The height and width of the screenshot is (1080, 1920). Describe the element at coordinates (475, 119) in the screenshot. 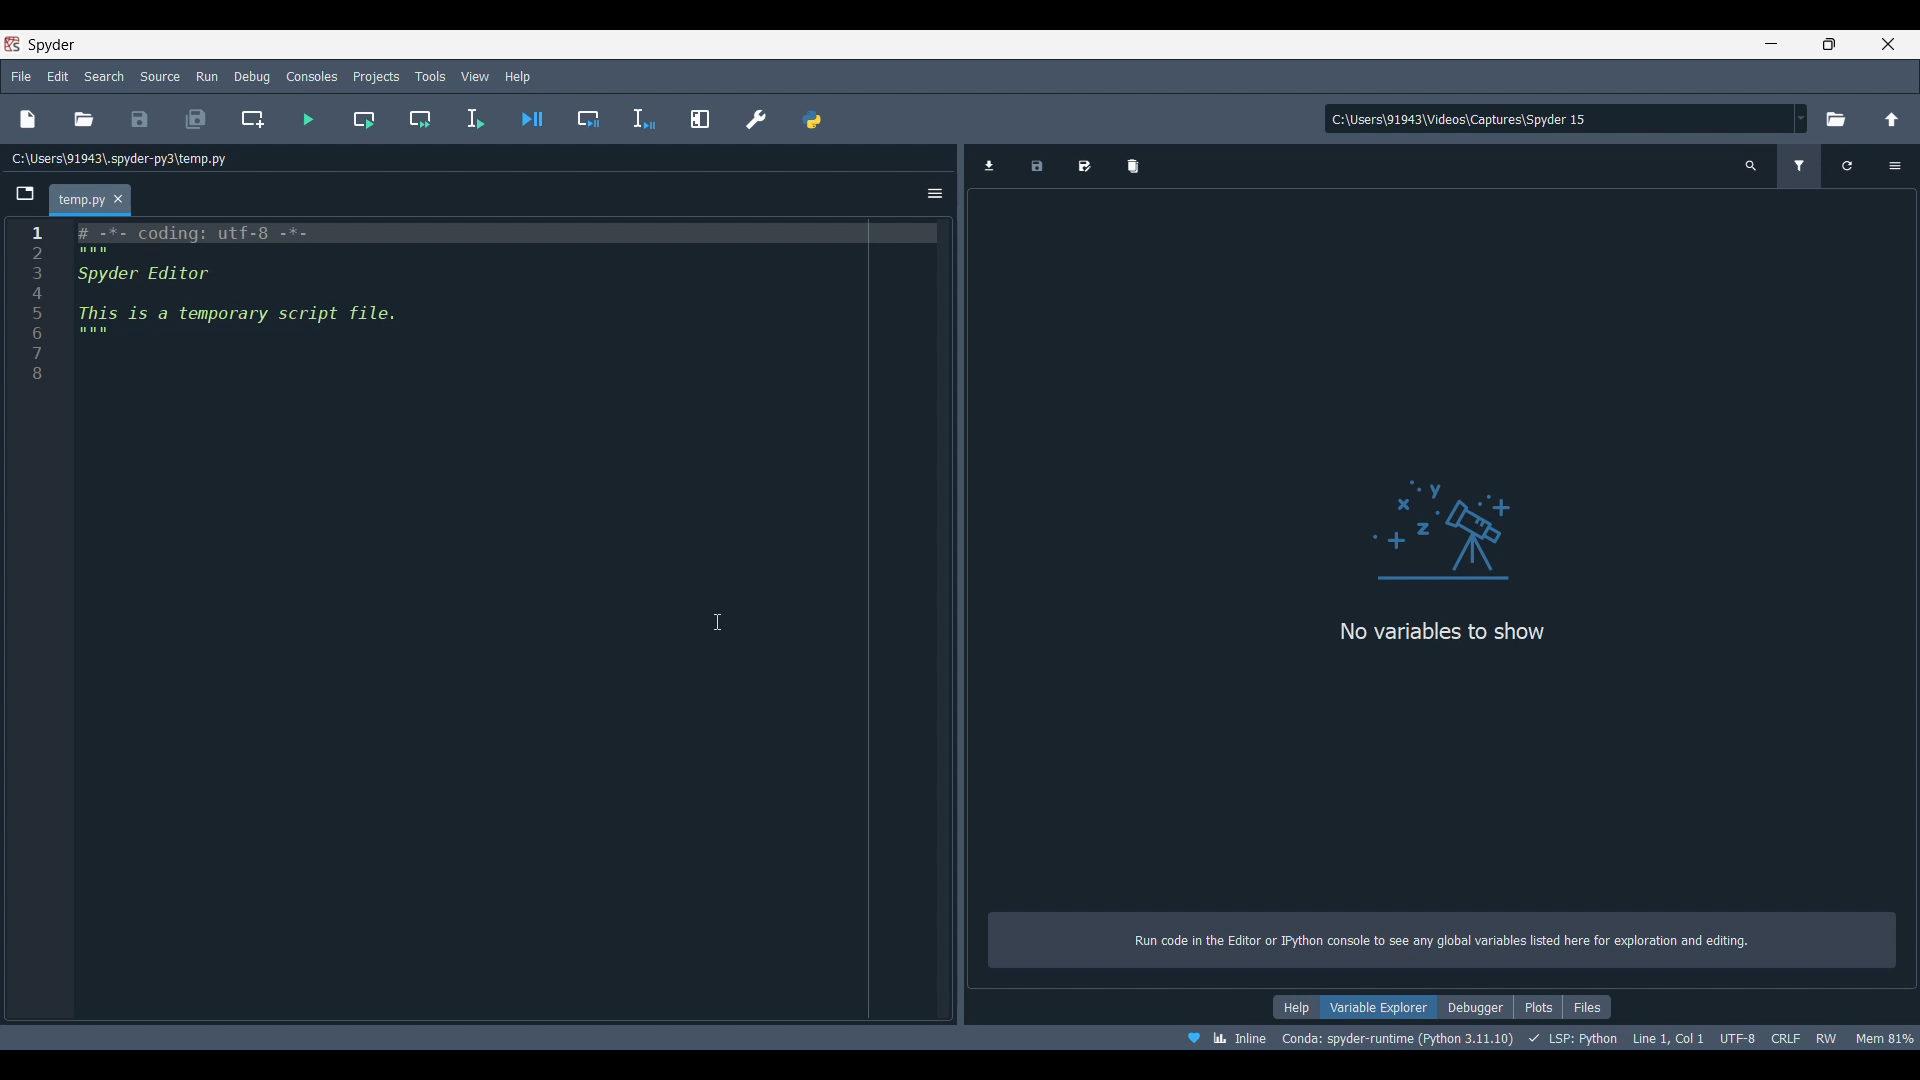

I see `Run selection/current file` at that location.